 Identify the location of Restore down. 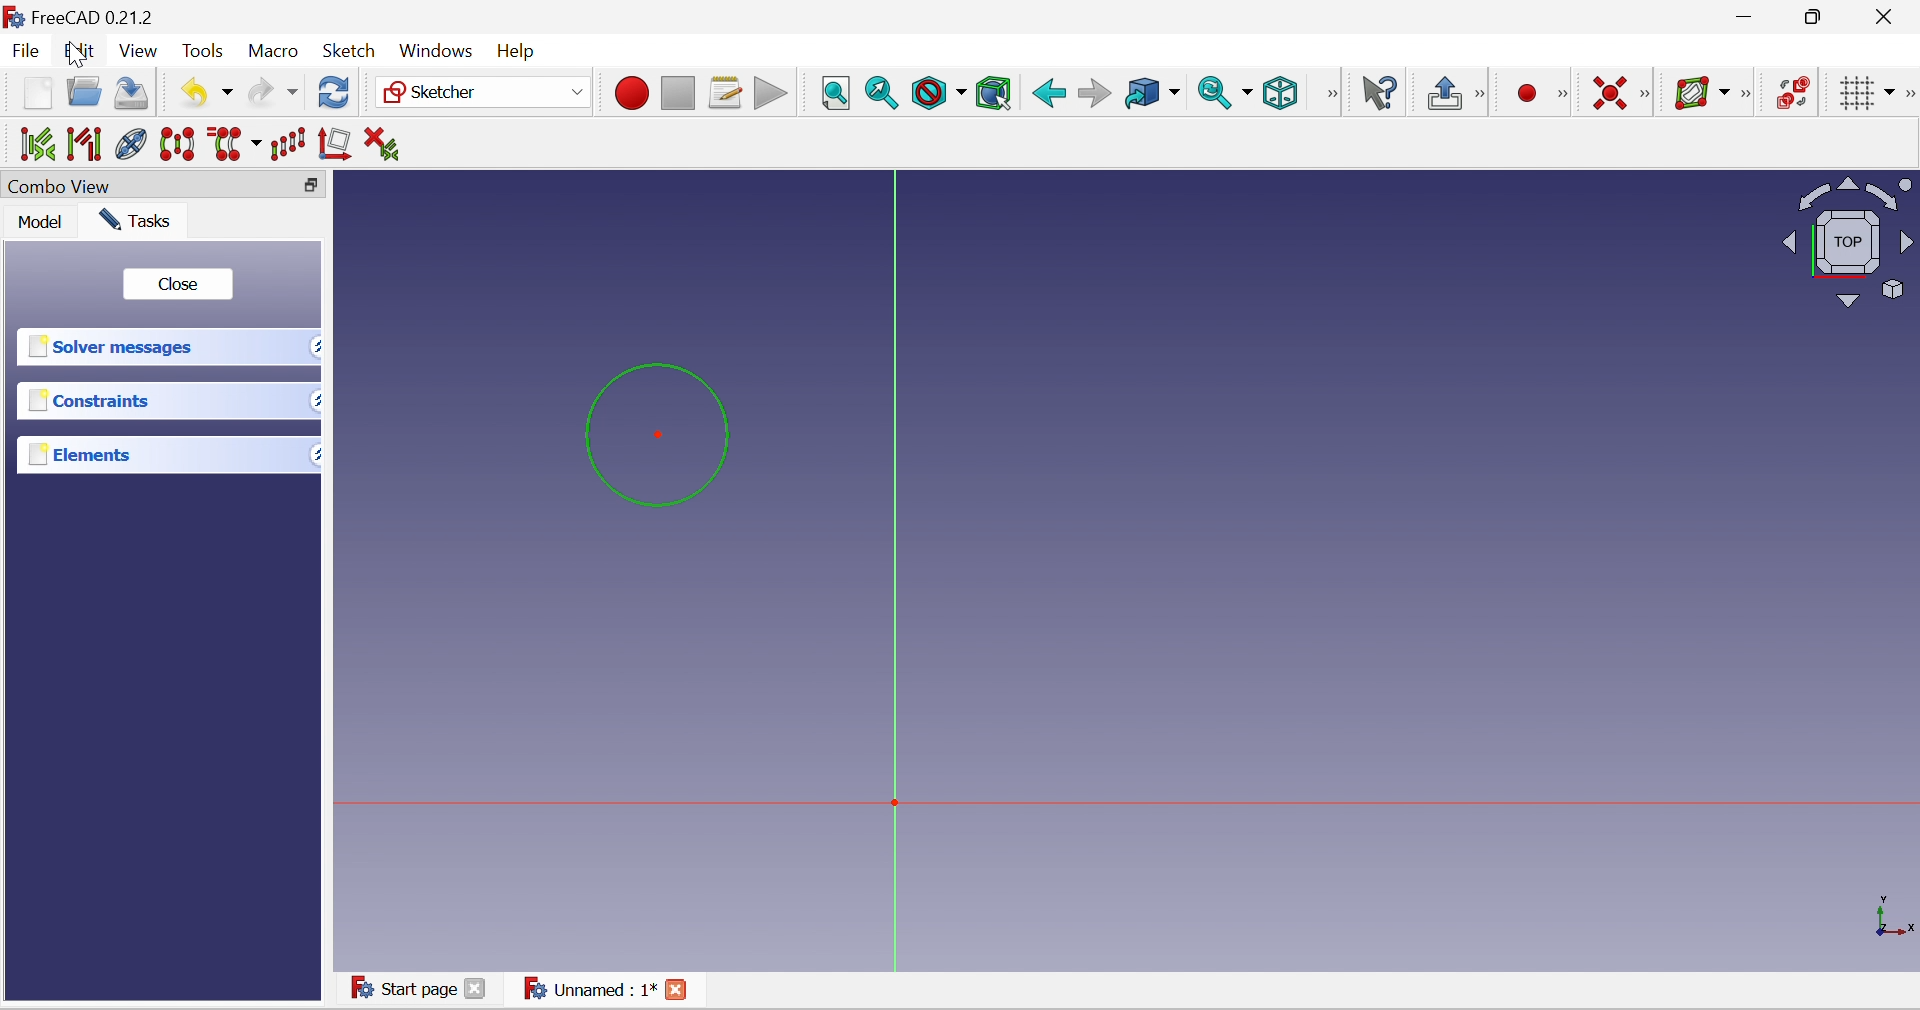
(315, 185).